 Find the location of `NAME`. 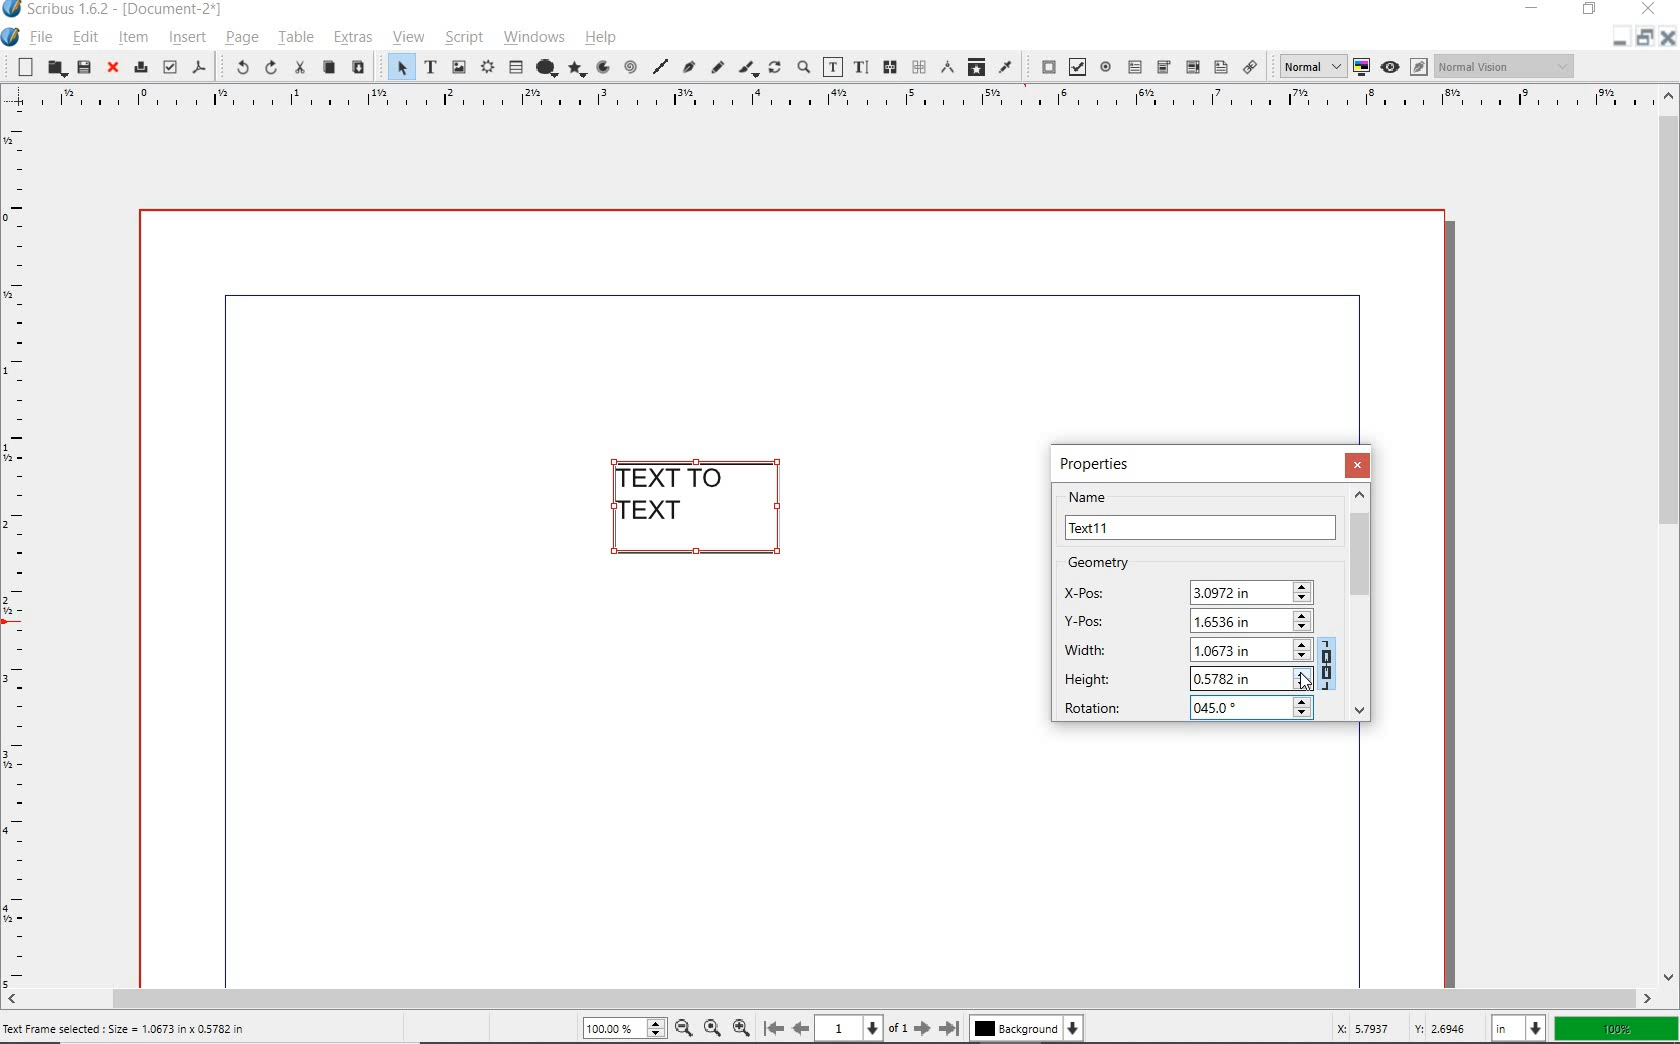

NAME is located at coordinates (1201, 515).